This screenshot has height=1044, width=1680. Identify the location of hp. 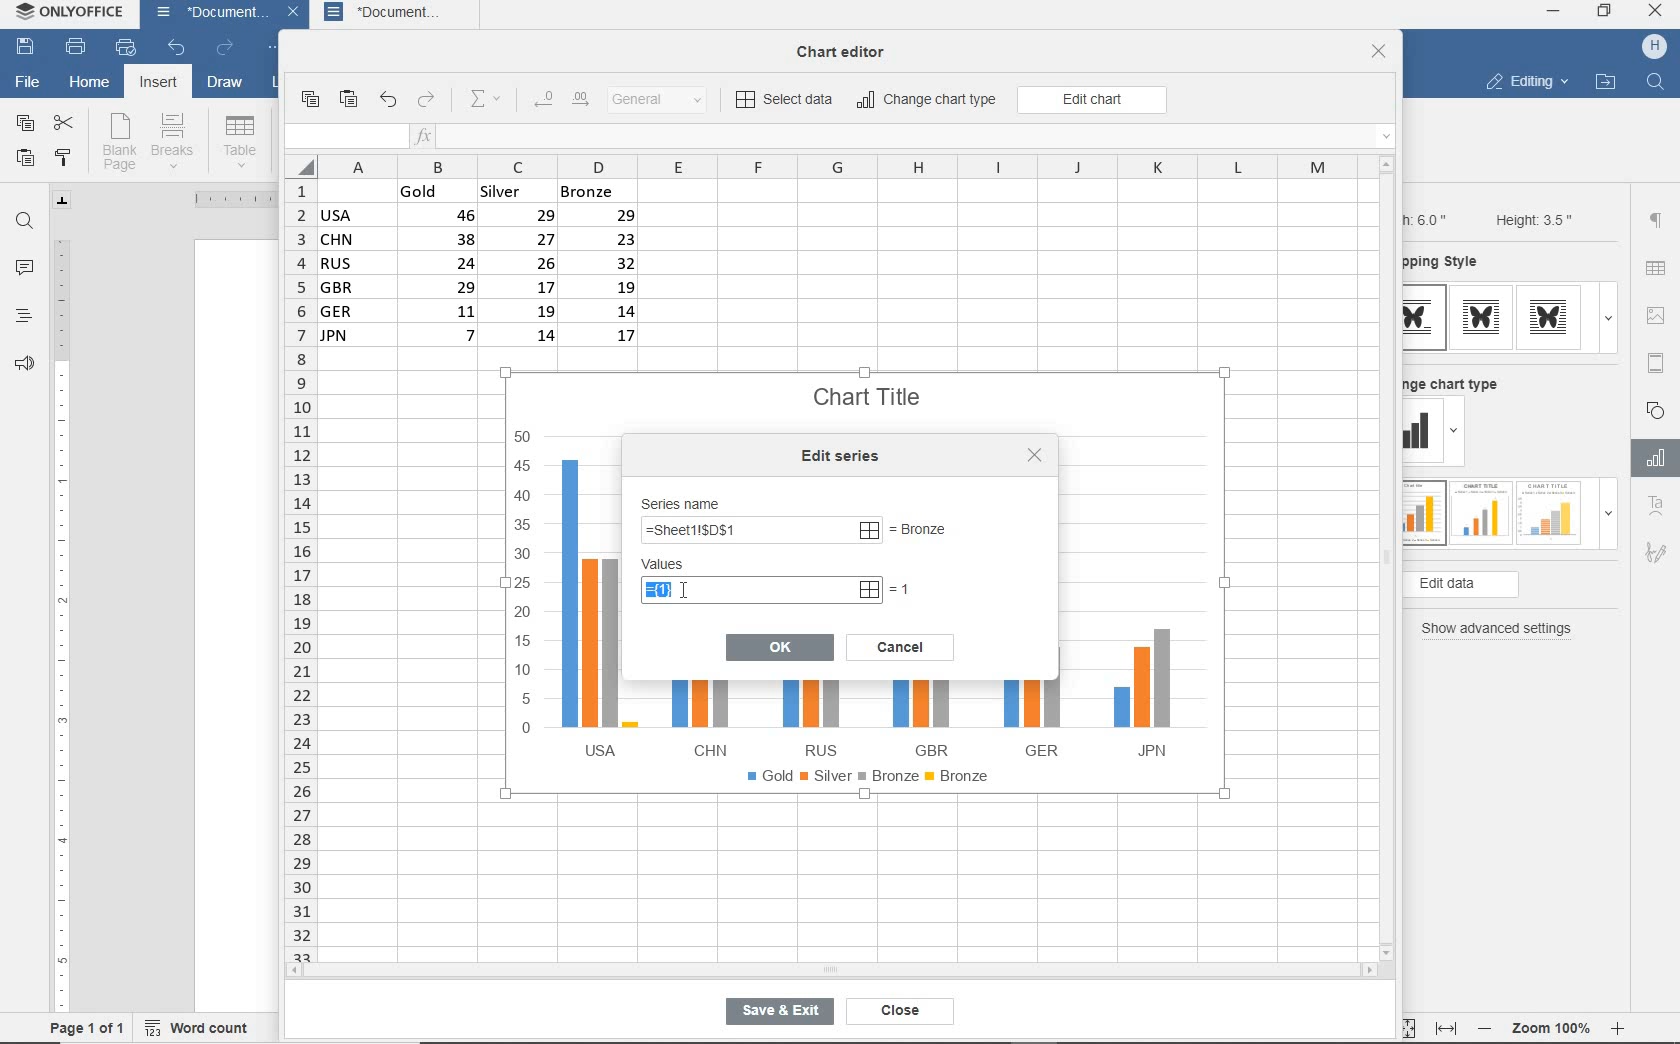
(1655, 47).